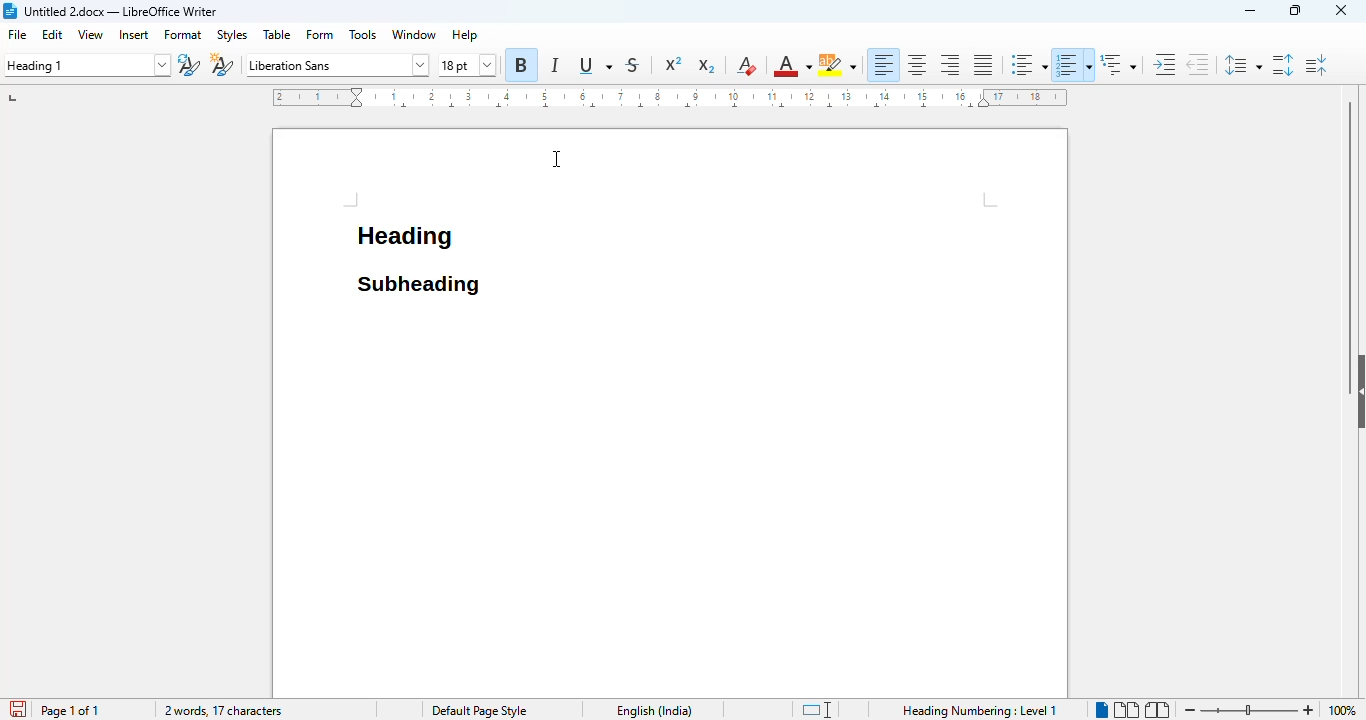  I want to click on 2 words, 17 characters, so click(224, 711).